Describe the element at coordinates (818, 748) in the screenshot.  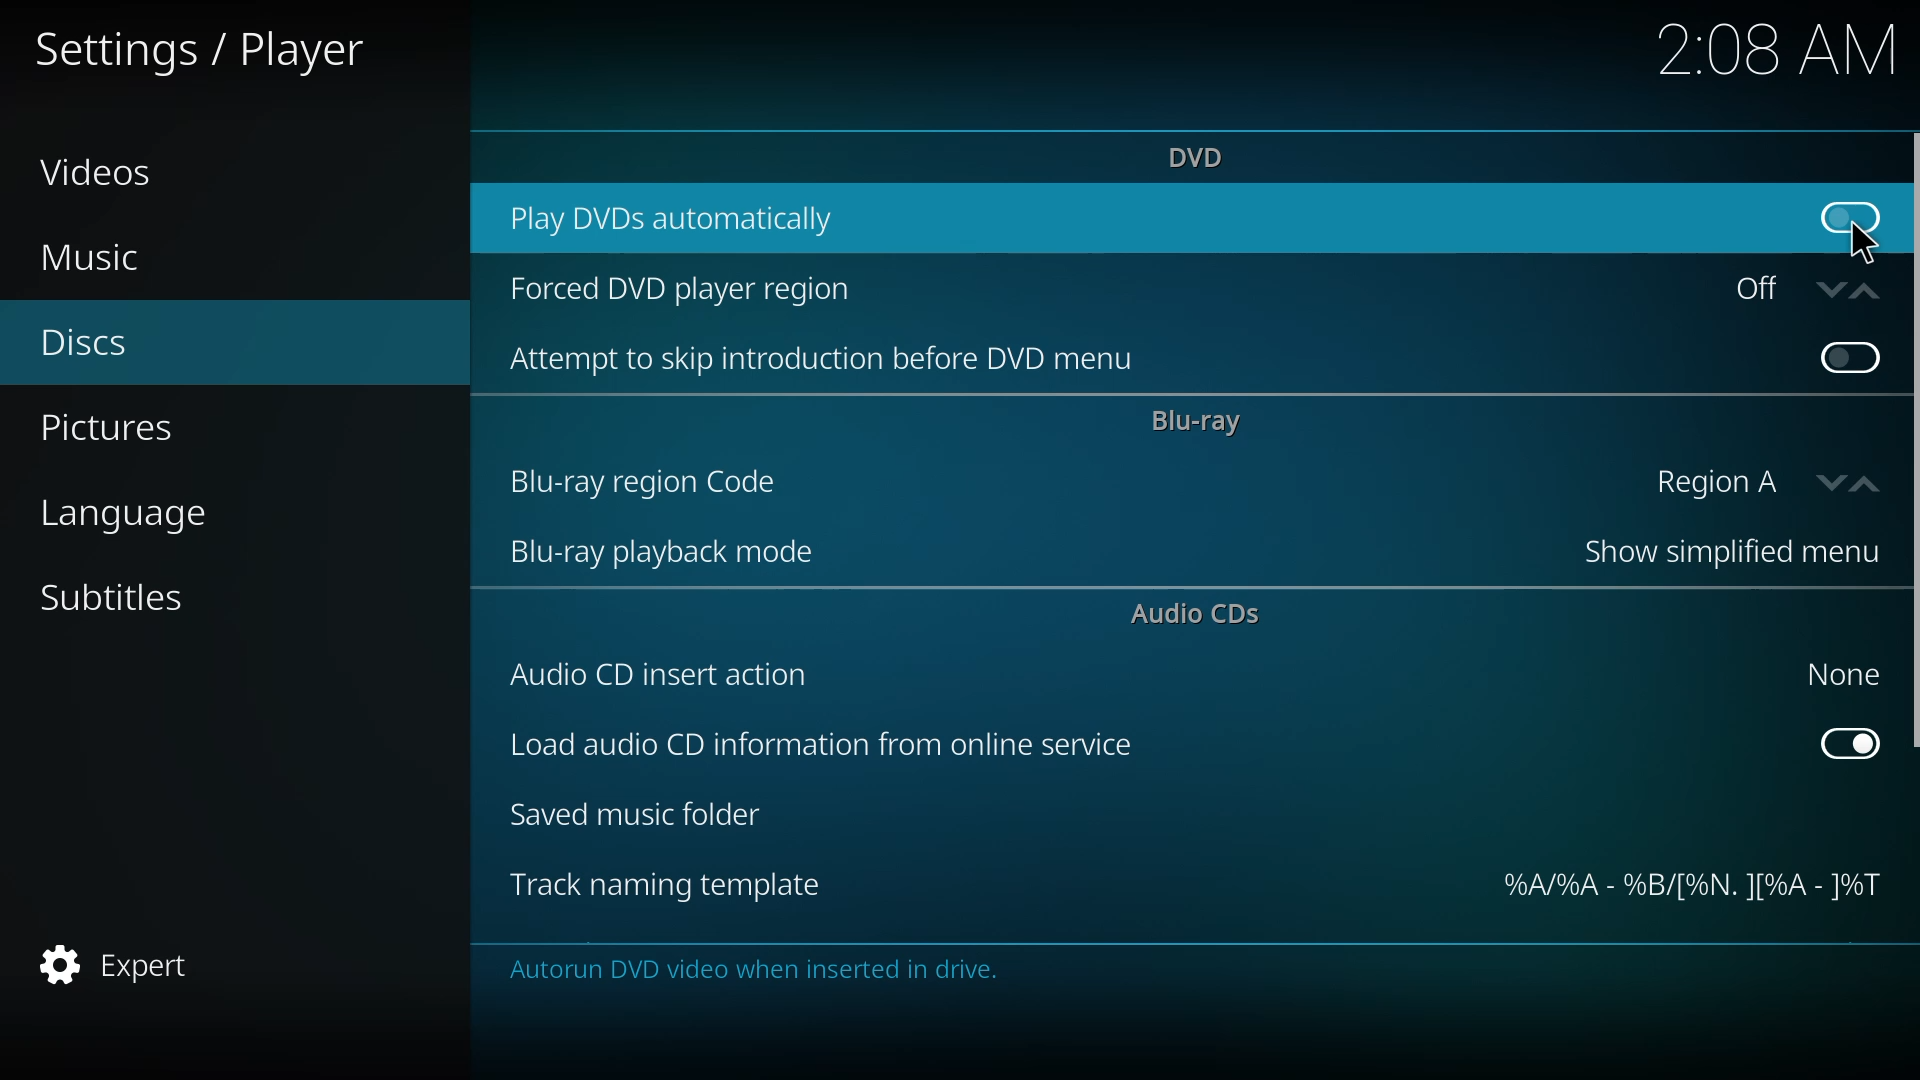
I see `load audio cd info from online service` at that location.